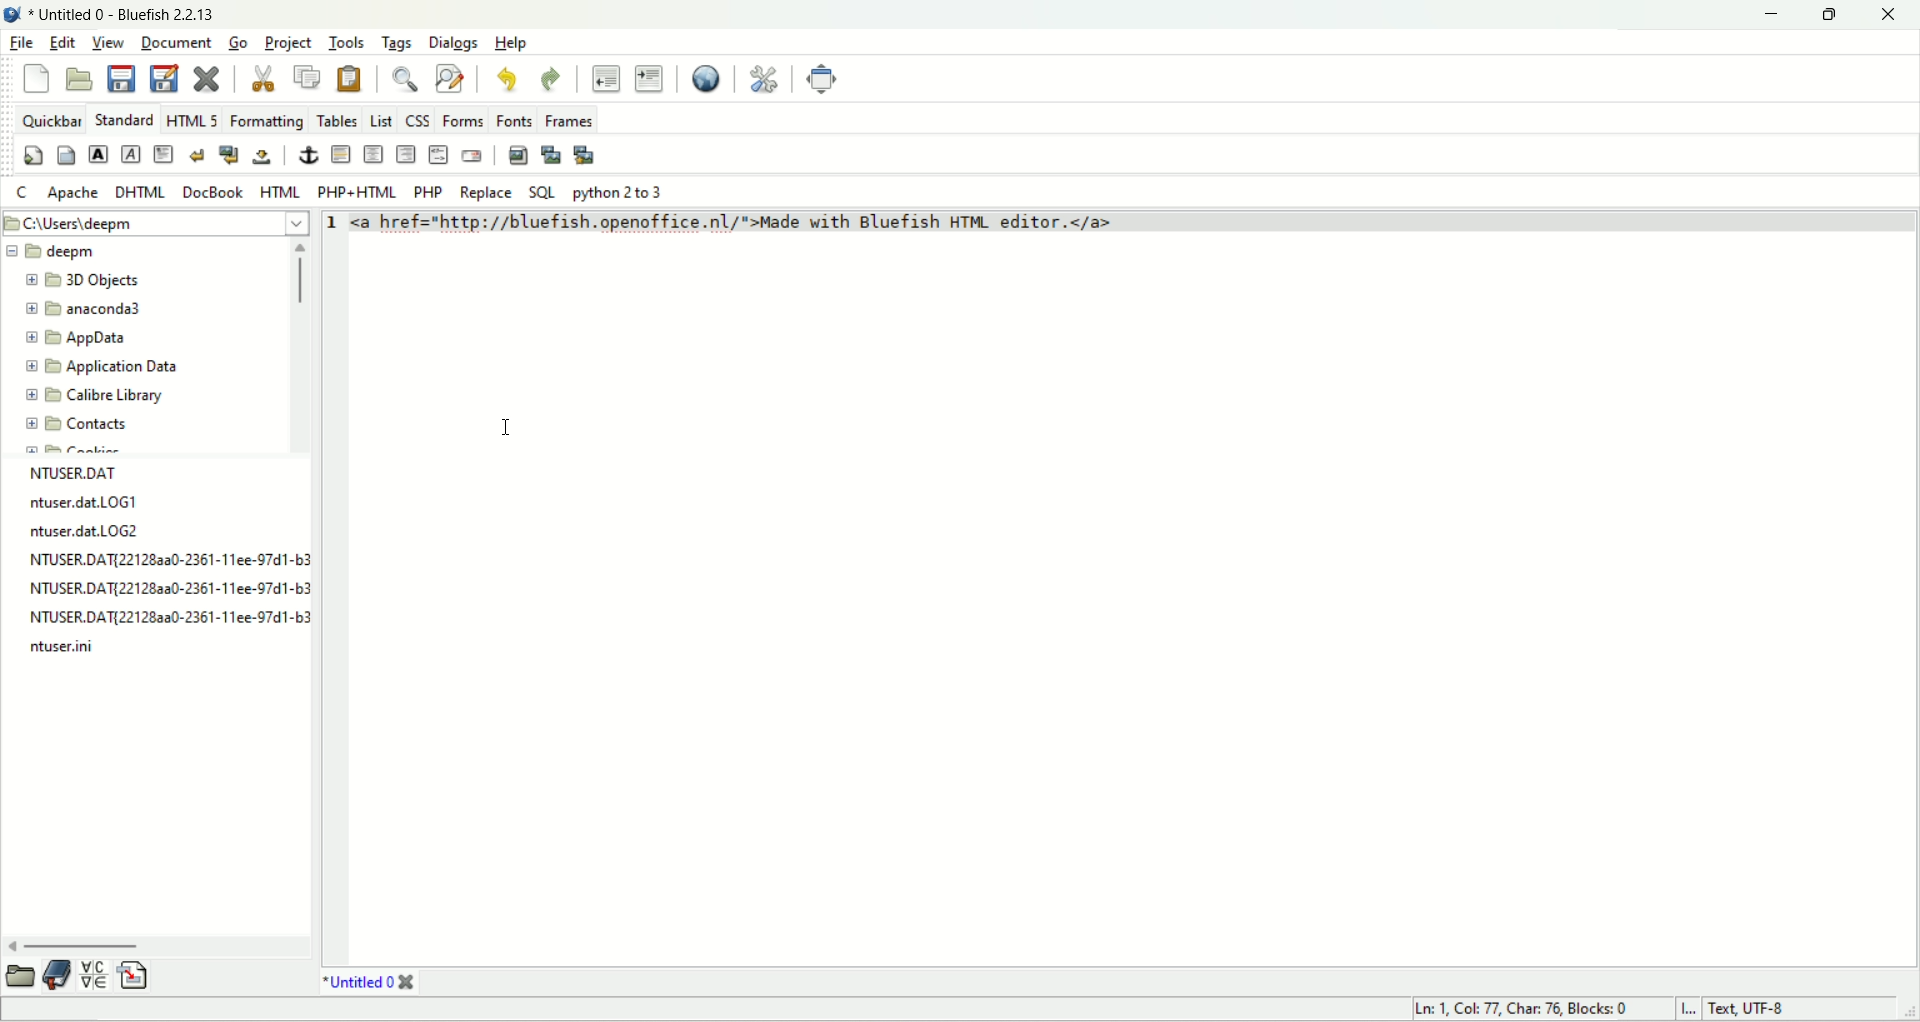 The width and height of the screenshot is (1920, 1022). I want to click on python 2 to 3, so click(620, 190).